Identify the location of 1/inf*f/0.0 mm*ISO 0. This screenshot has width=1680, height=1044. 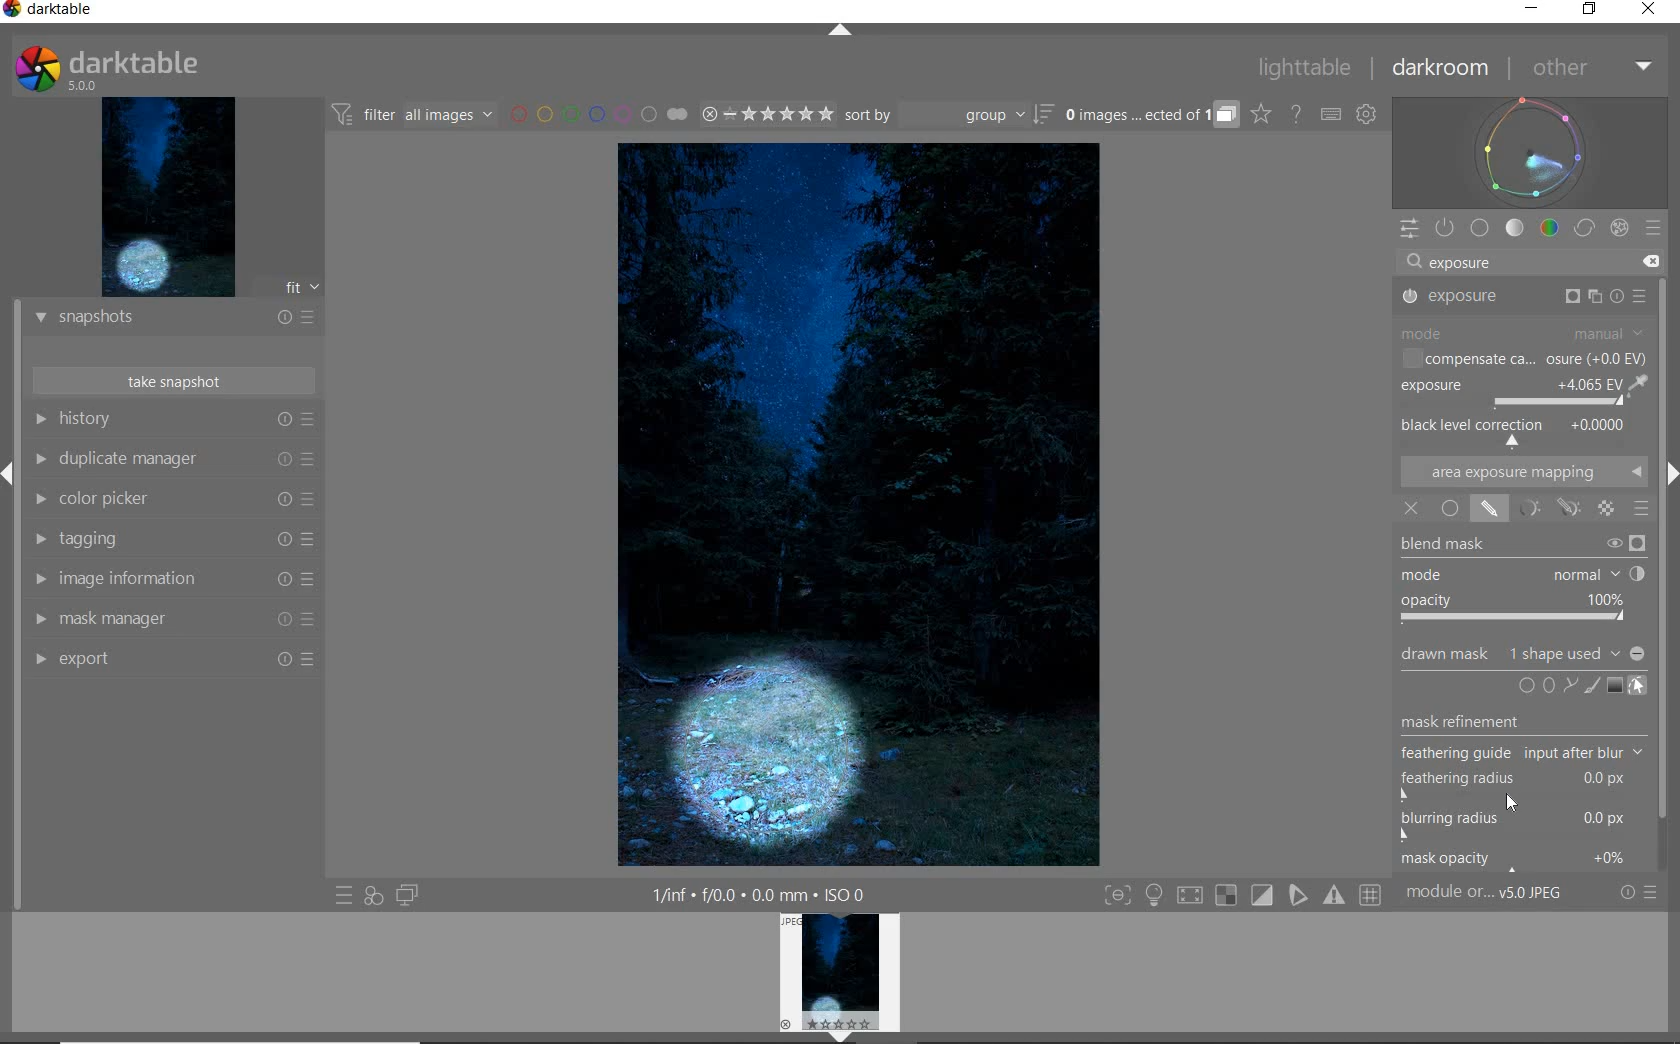
(754, 893).